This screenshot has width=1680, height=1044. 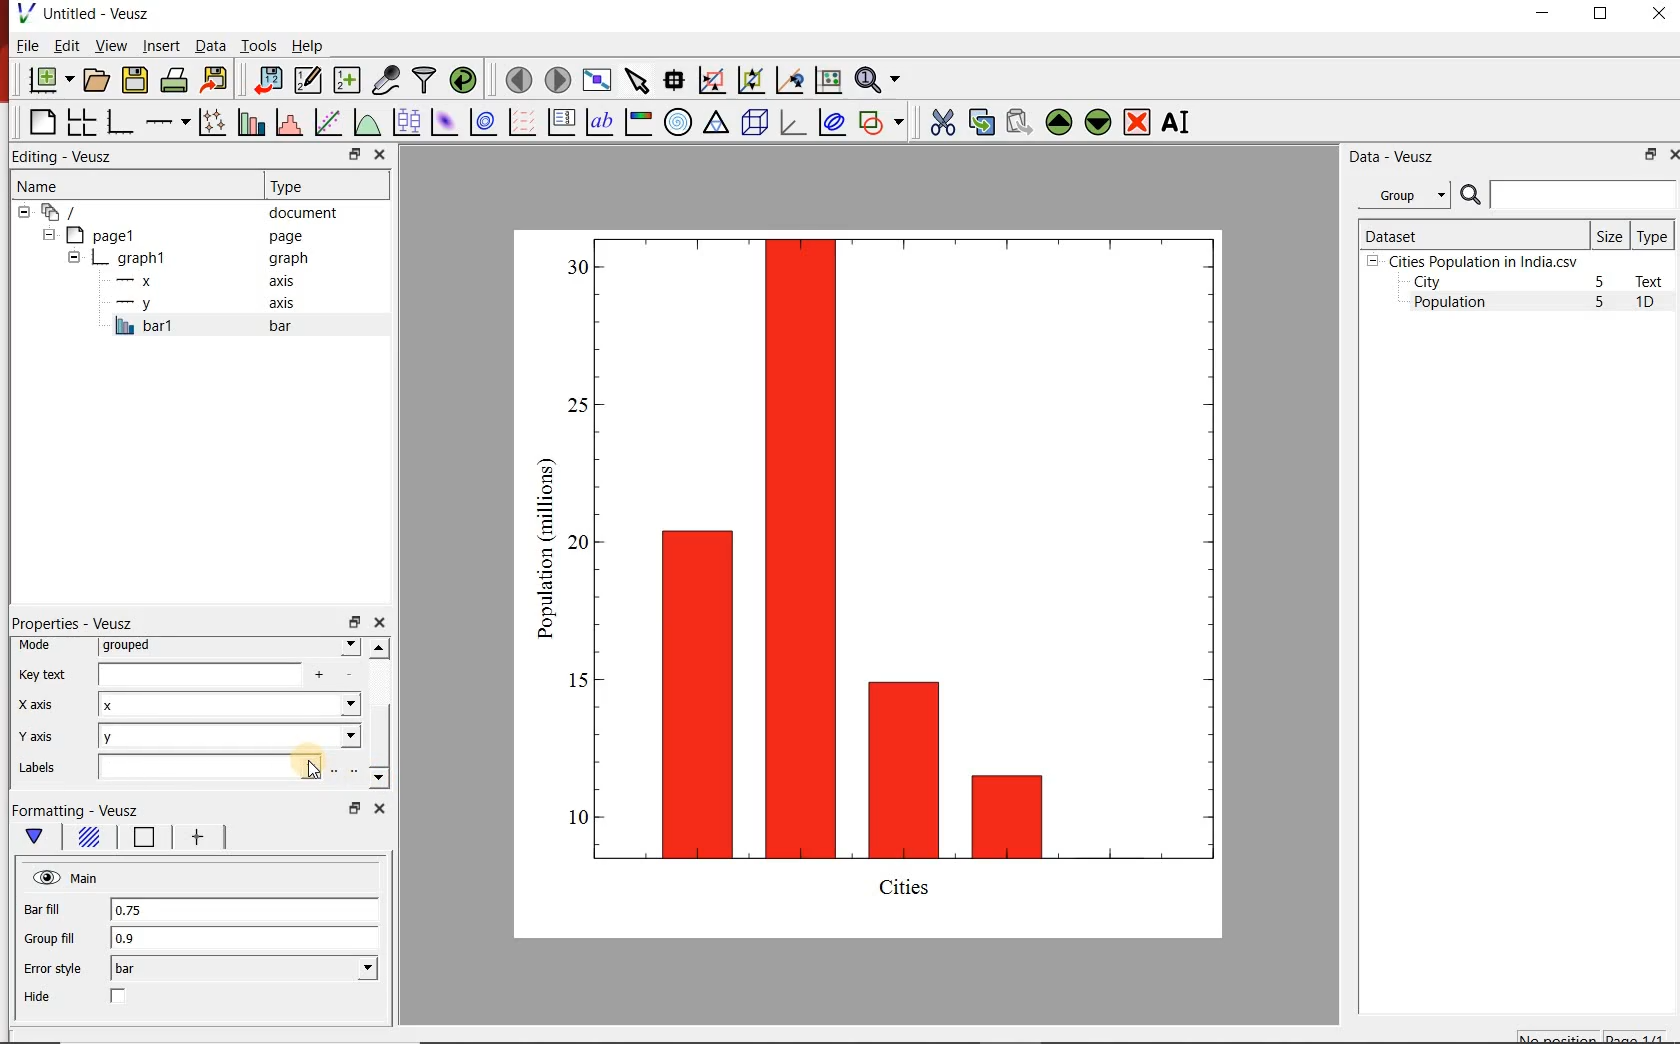 What do you see at coordinates (1601, 283) in the screenshot?
I see `5` at bounding box center [1601, 283].